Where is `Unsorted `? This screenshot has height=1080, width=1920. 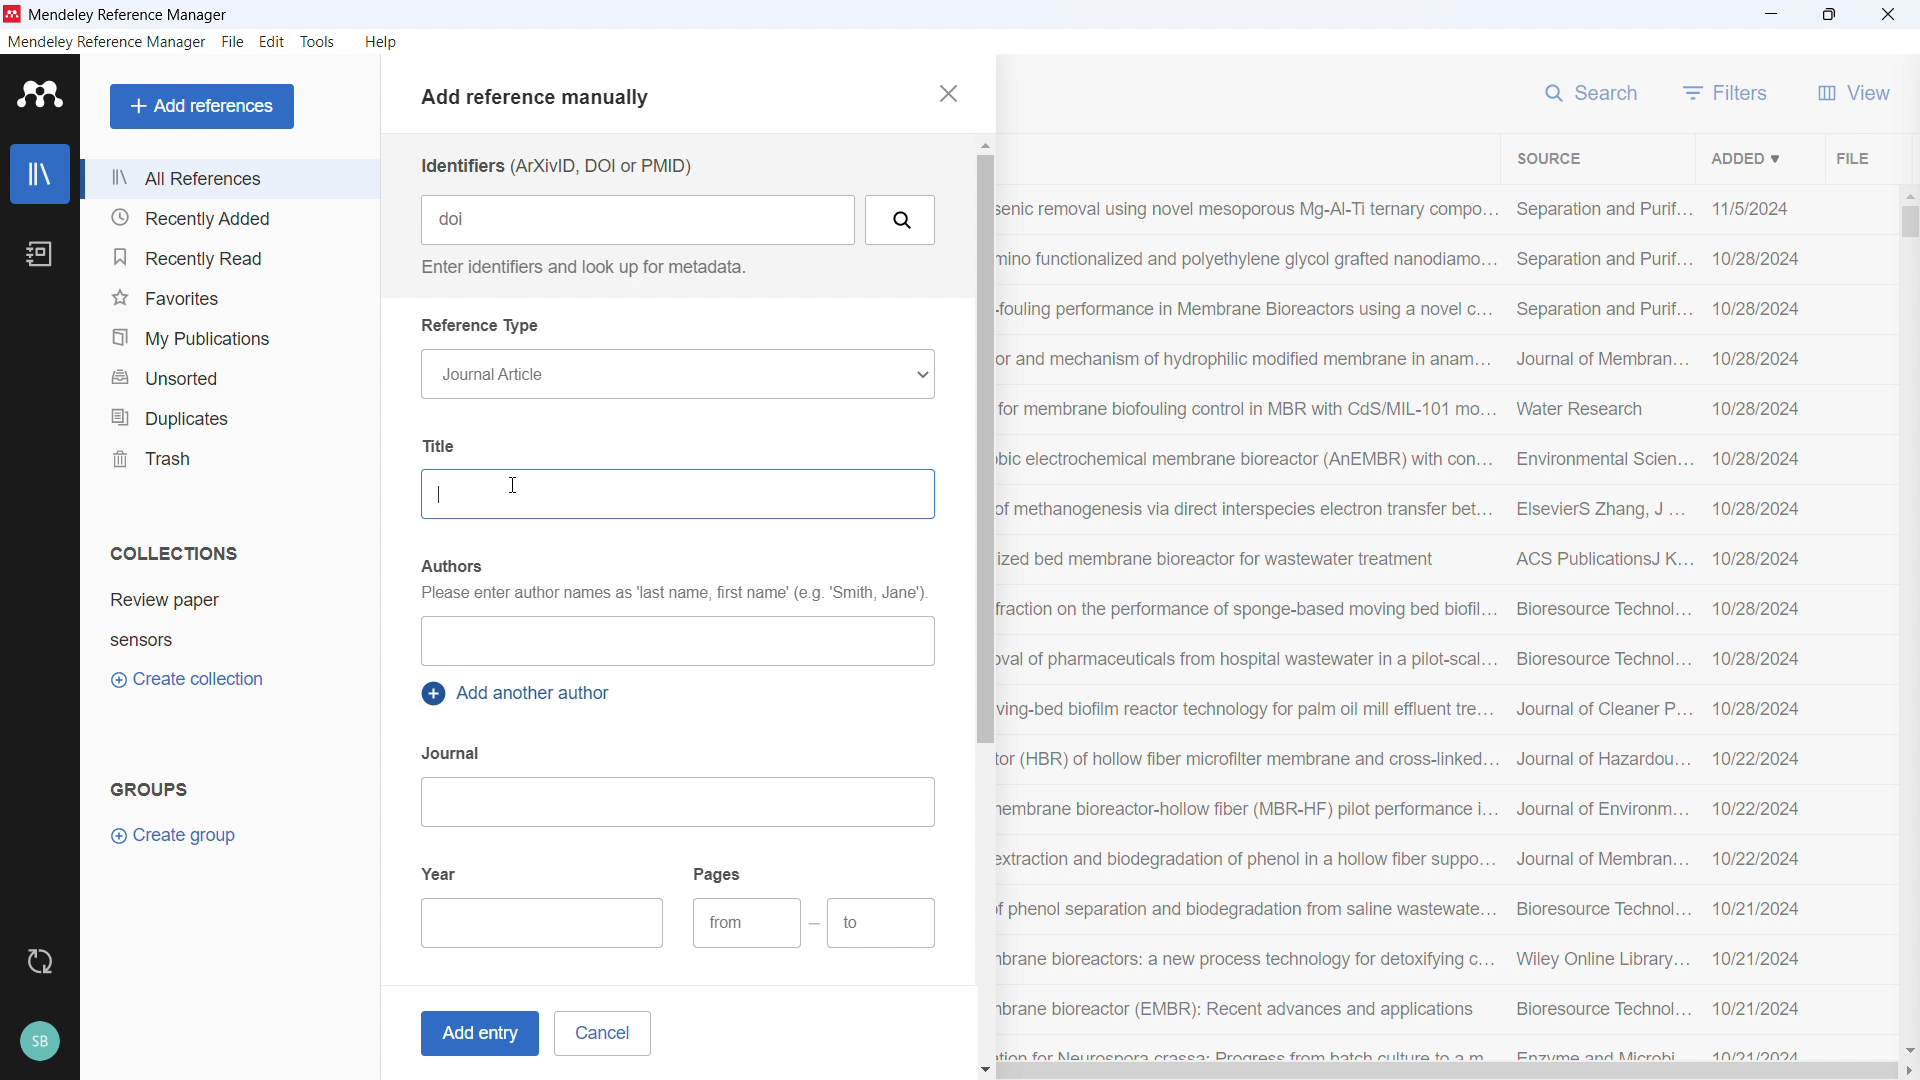 Unsorted  is located at coordinates (230, 375).